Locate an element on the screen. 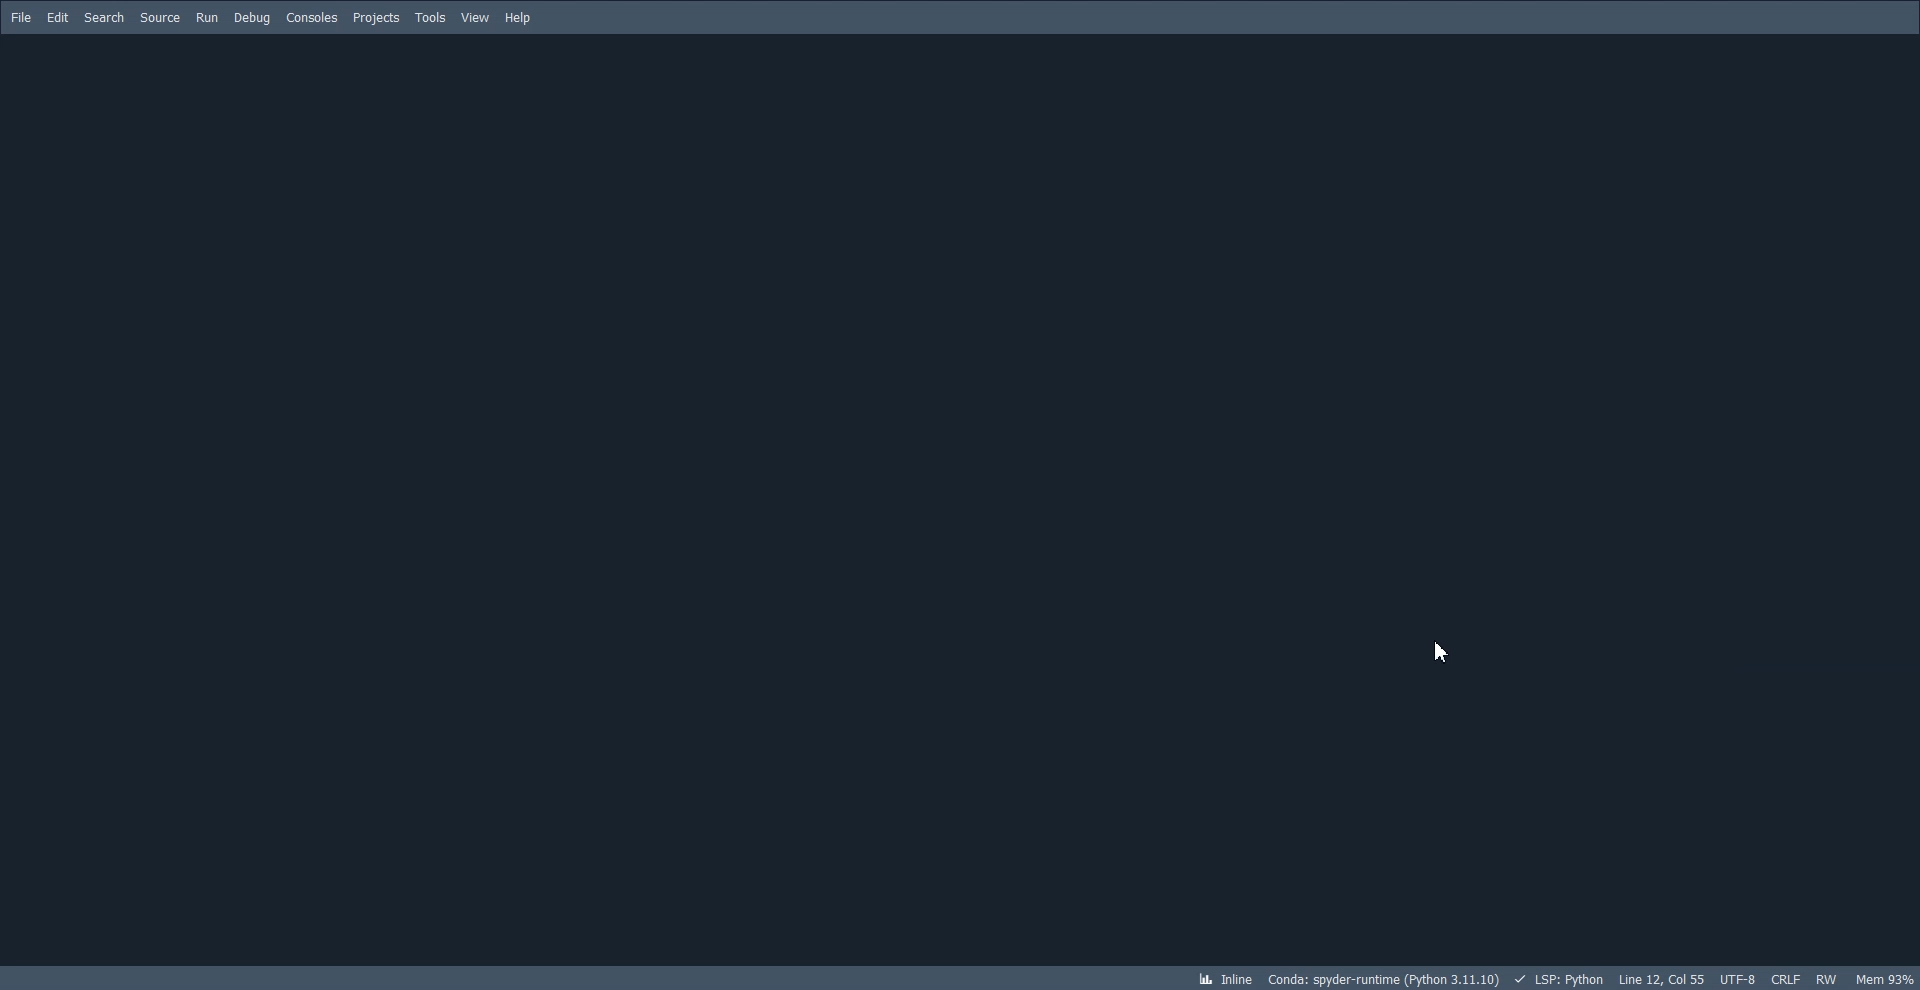  RUN is located at coordinates (207, 19).